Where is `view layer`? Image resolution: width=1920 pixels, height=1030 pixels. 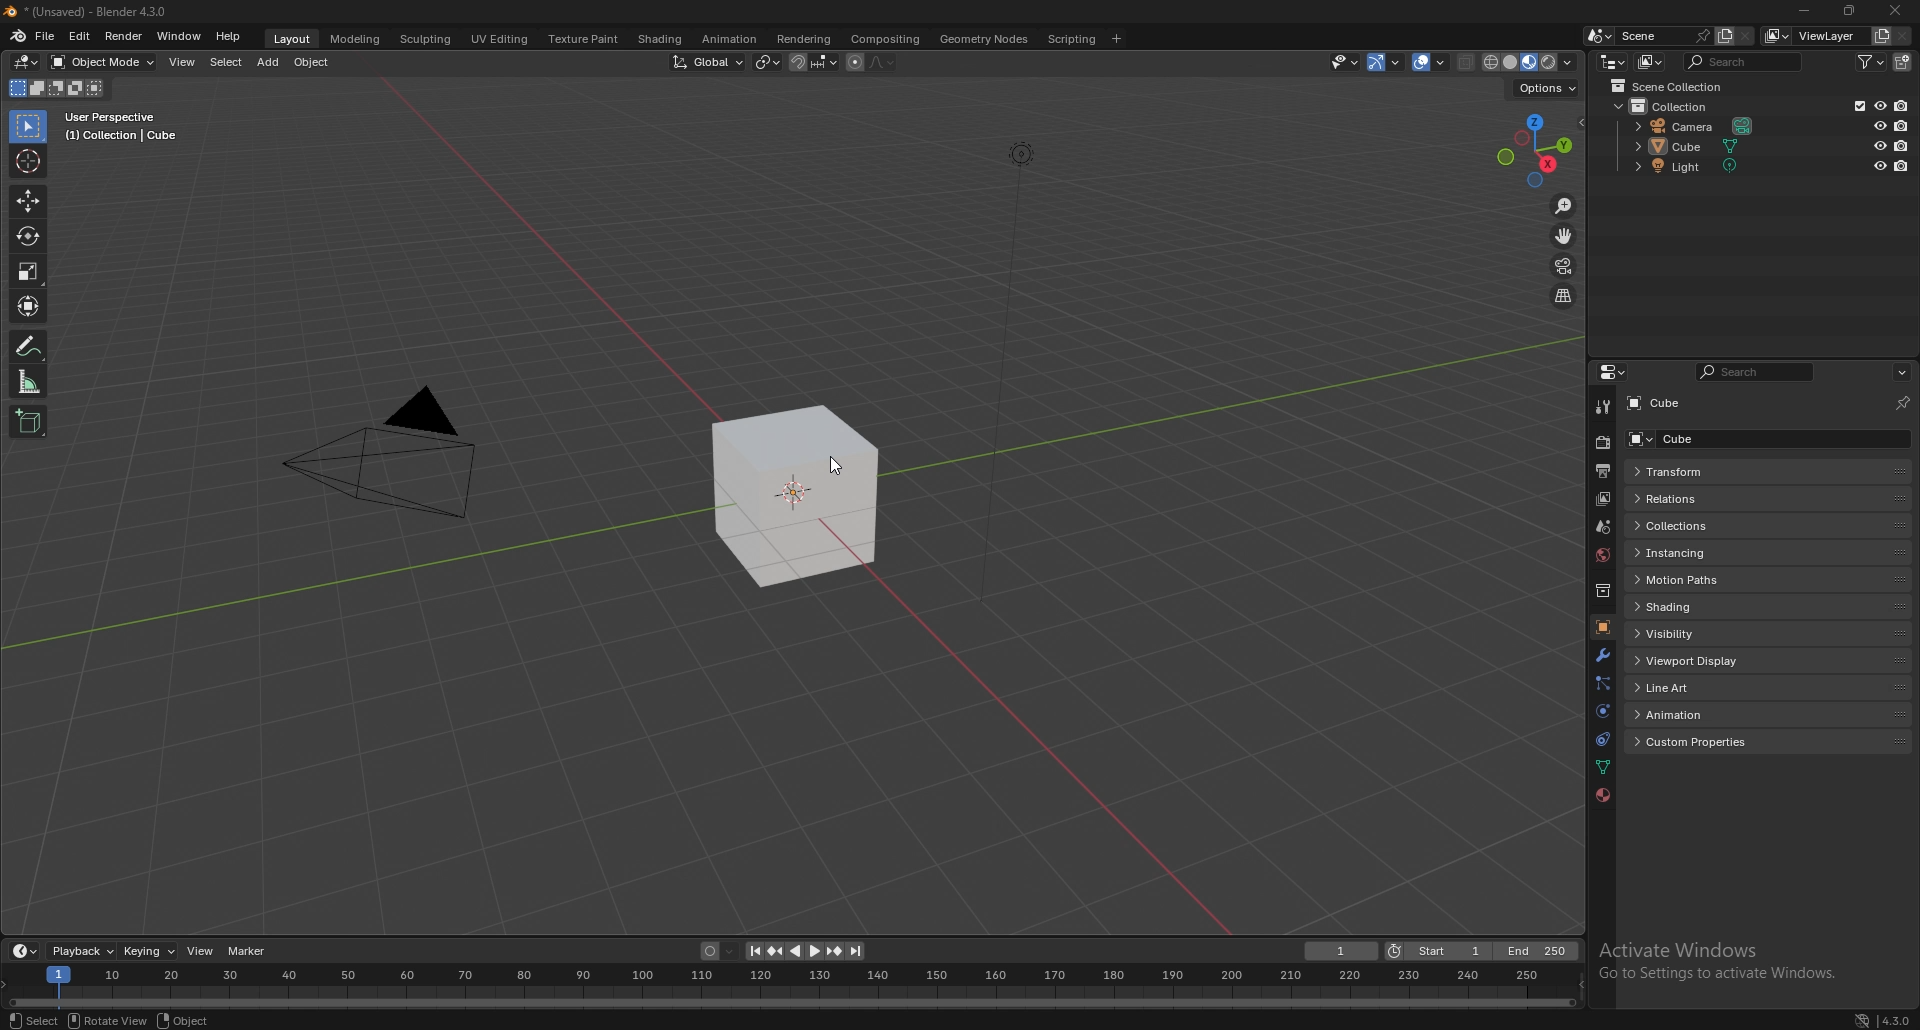
view layer is located at coordinates (1602, 499).